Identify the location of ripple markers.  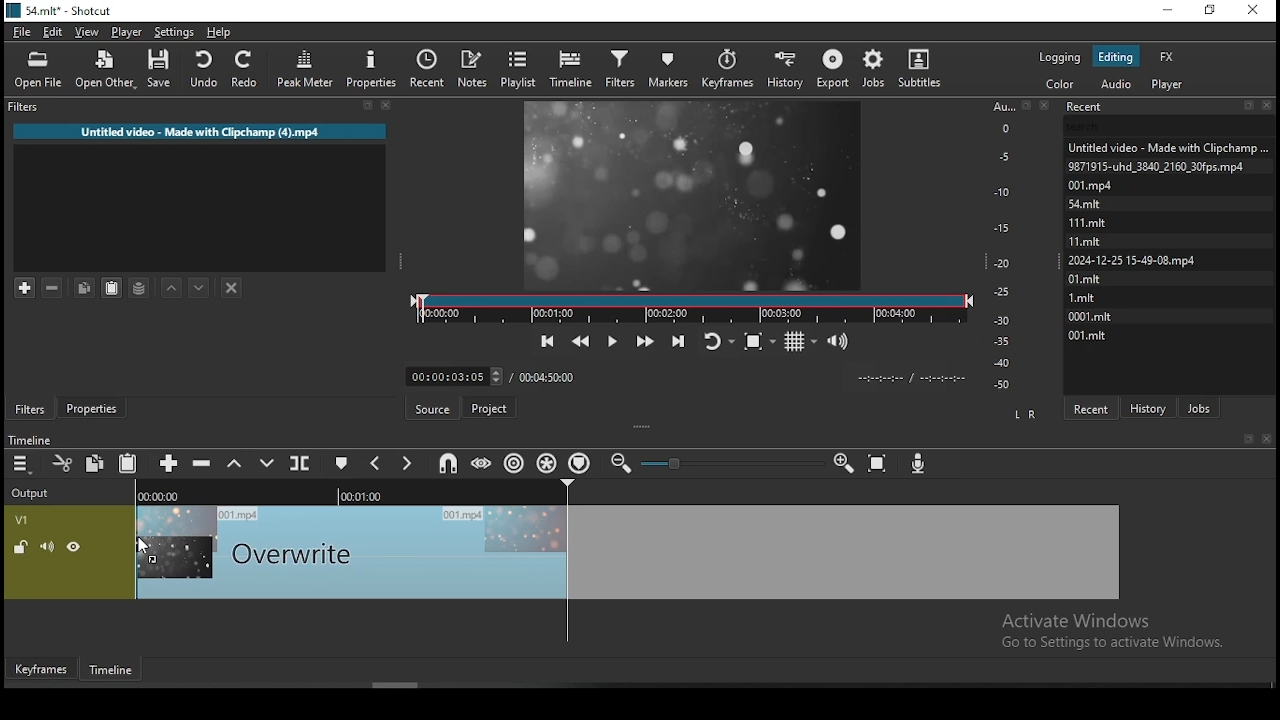
(581, 461).